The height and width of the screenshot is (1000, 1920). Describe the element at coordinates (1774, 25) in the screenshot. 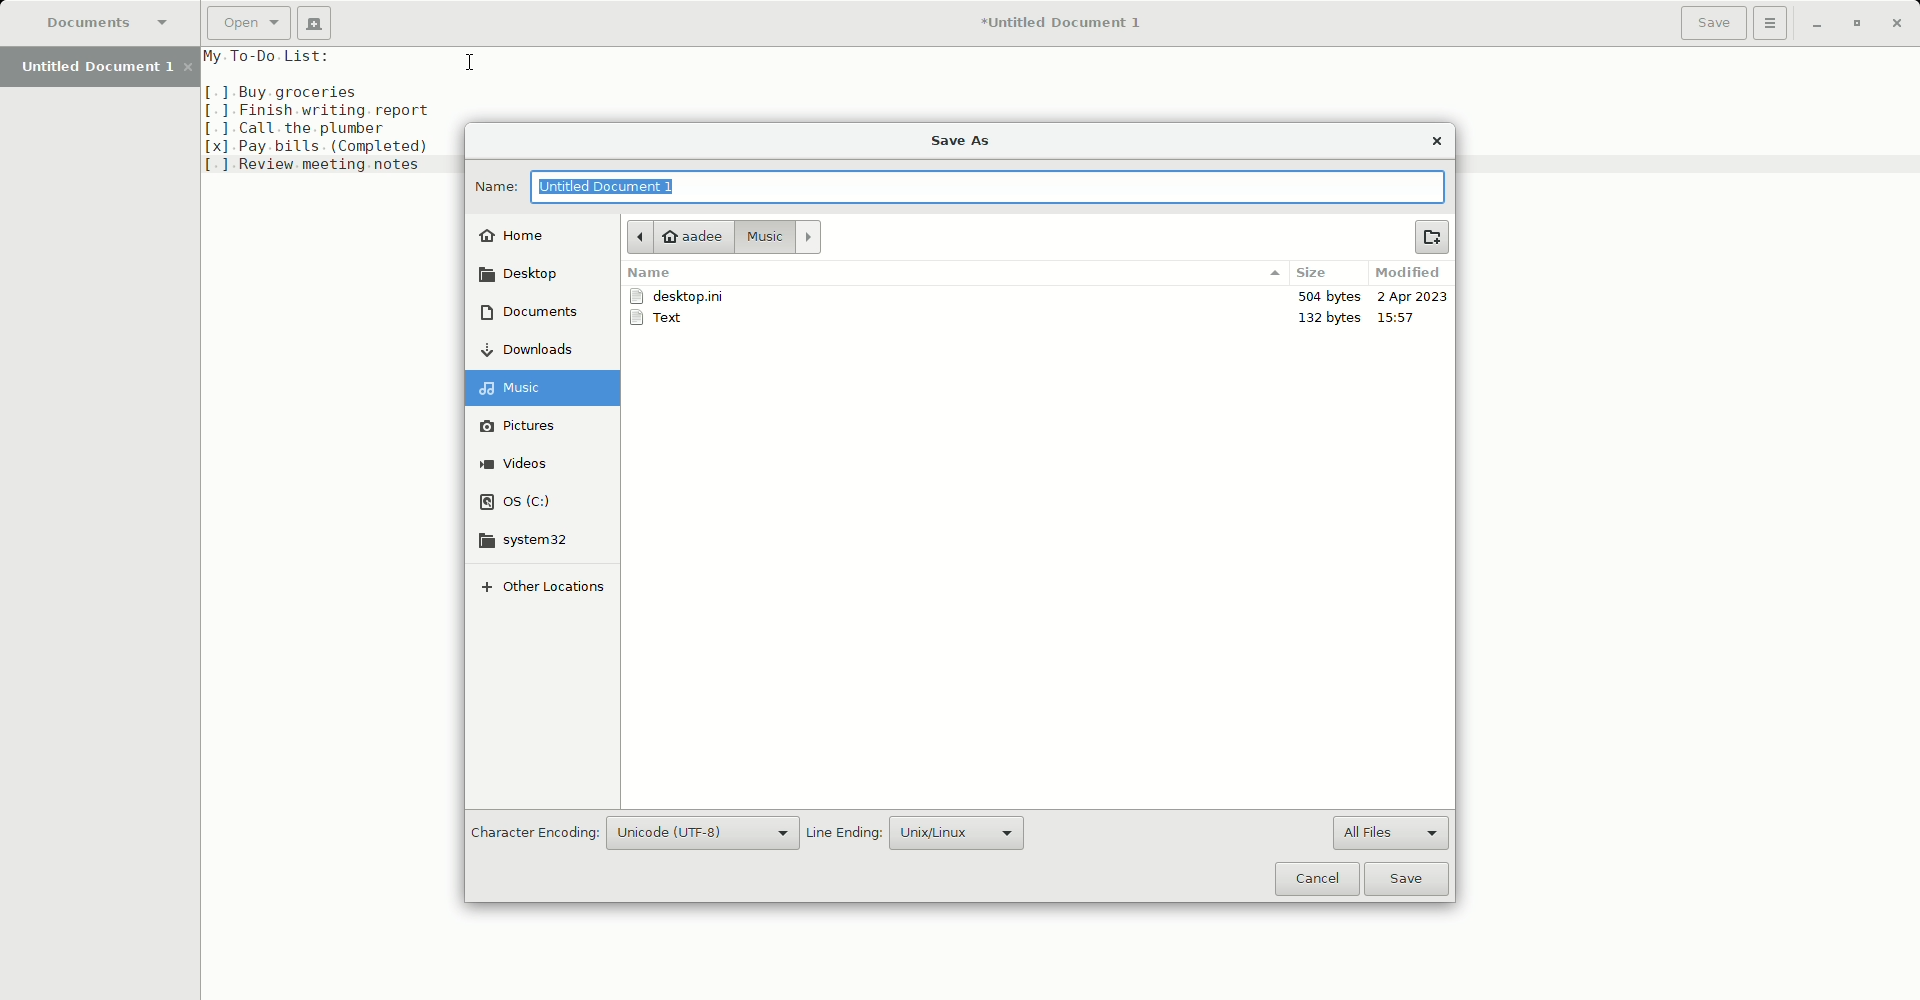

I see `Options` at that location.